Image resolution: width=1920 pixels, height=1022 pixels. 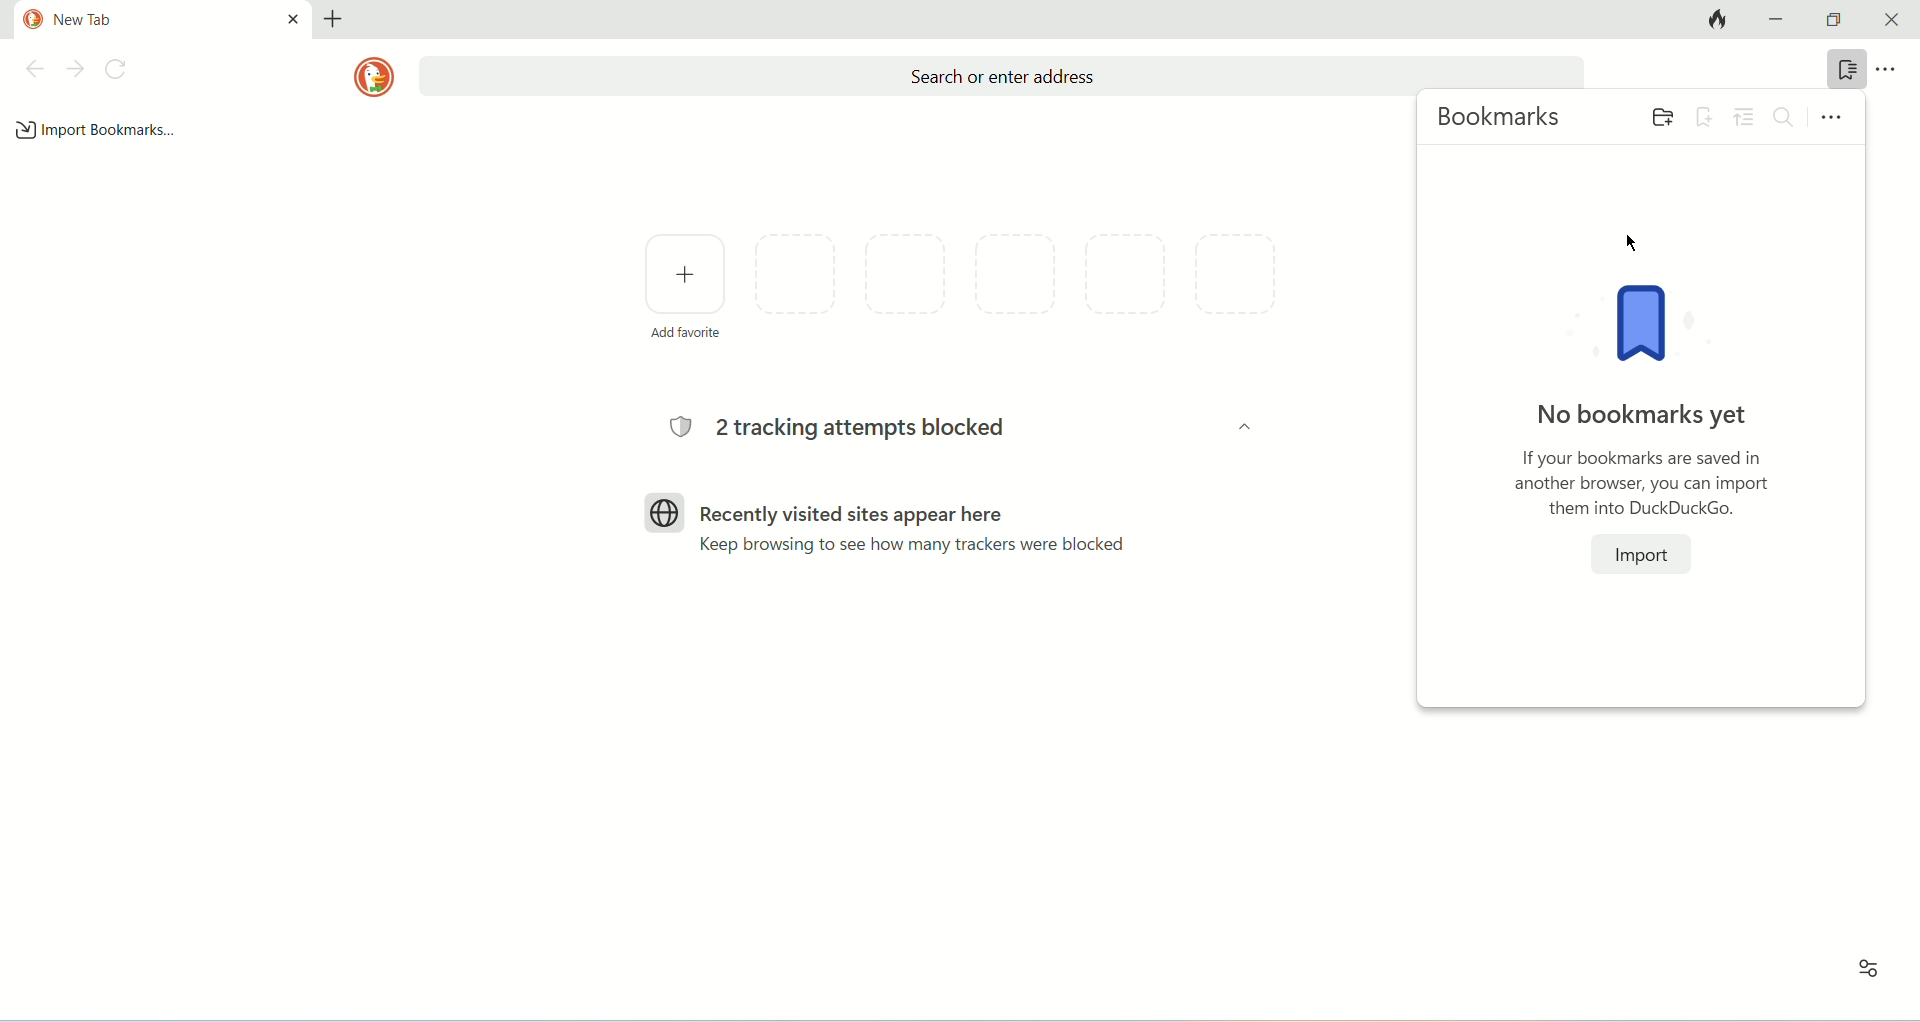 I want to click on add favorite, so click(x=685, y=284).